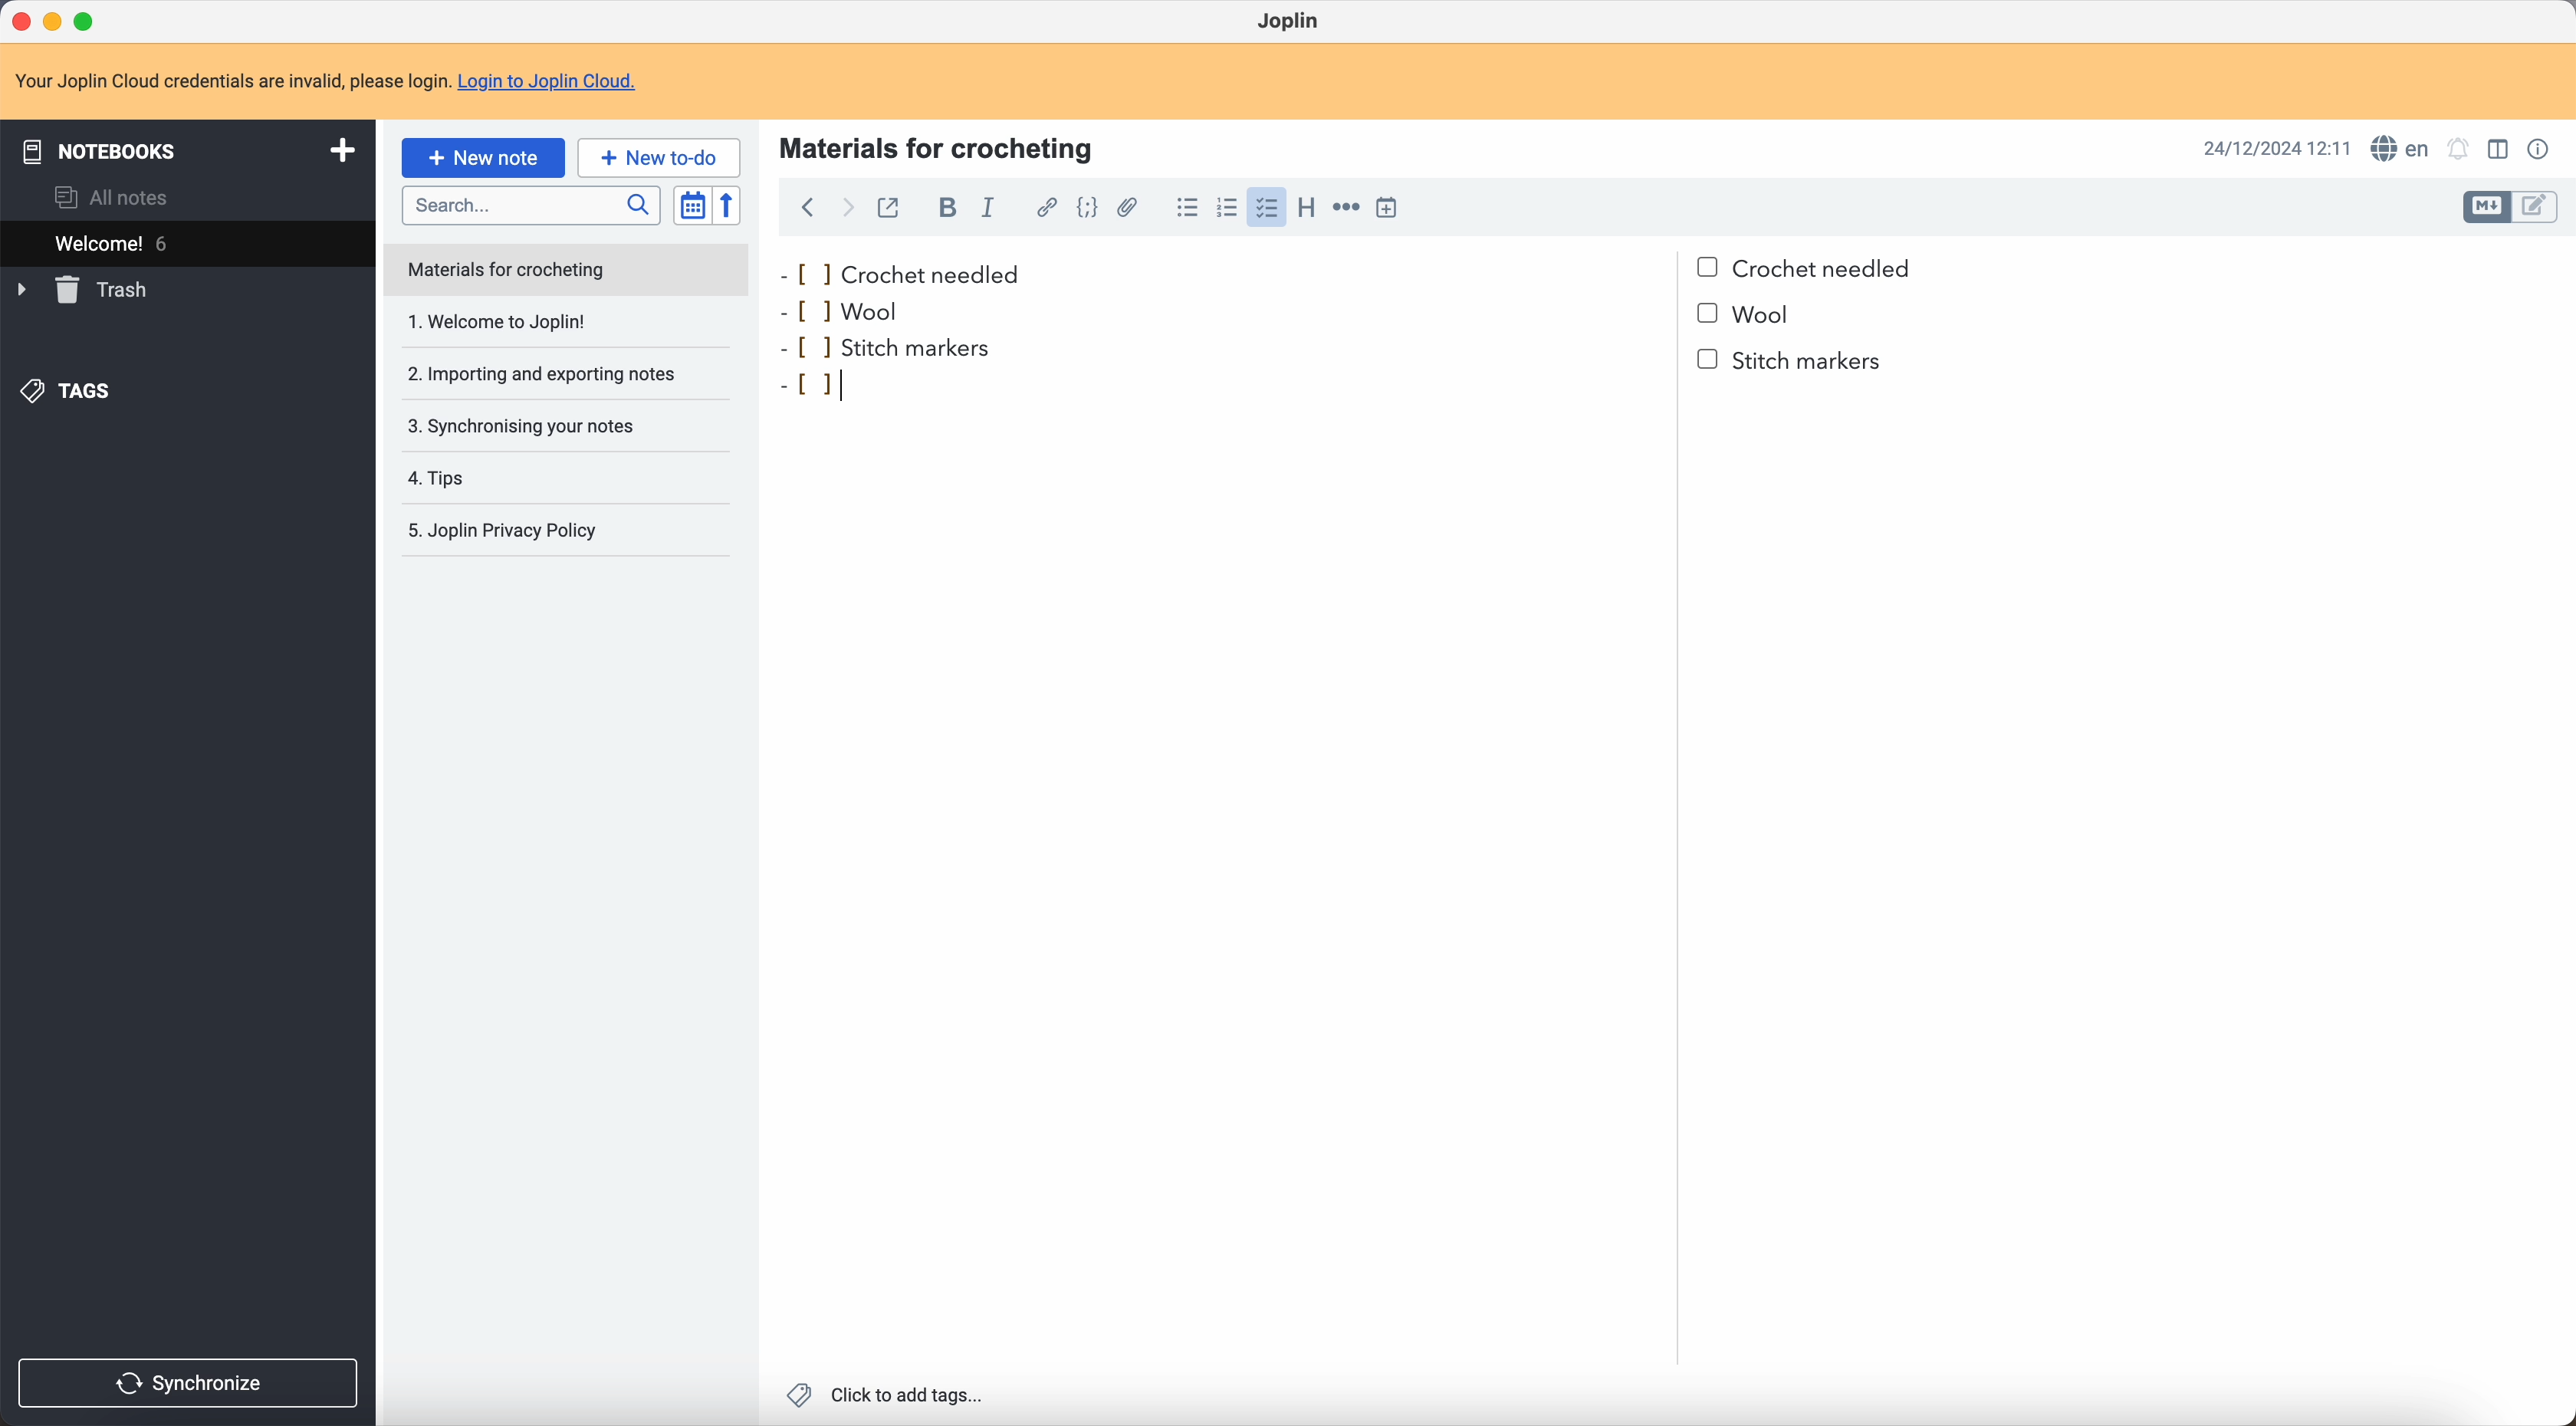  Describe the element at coordinates (1291, 23) in the screenshot. I see `Joplin` at that location.